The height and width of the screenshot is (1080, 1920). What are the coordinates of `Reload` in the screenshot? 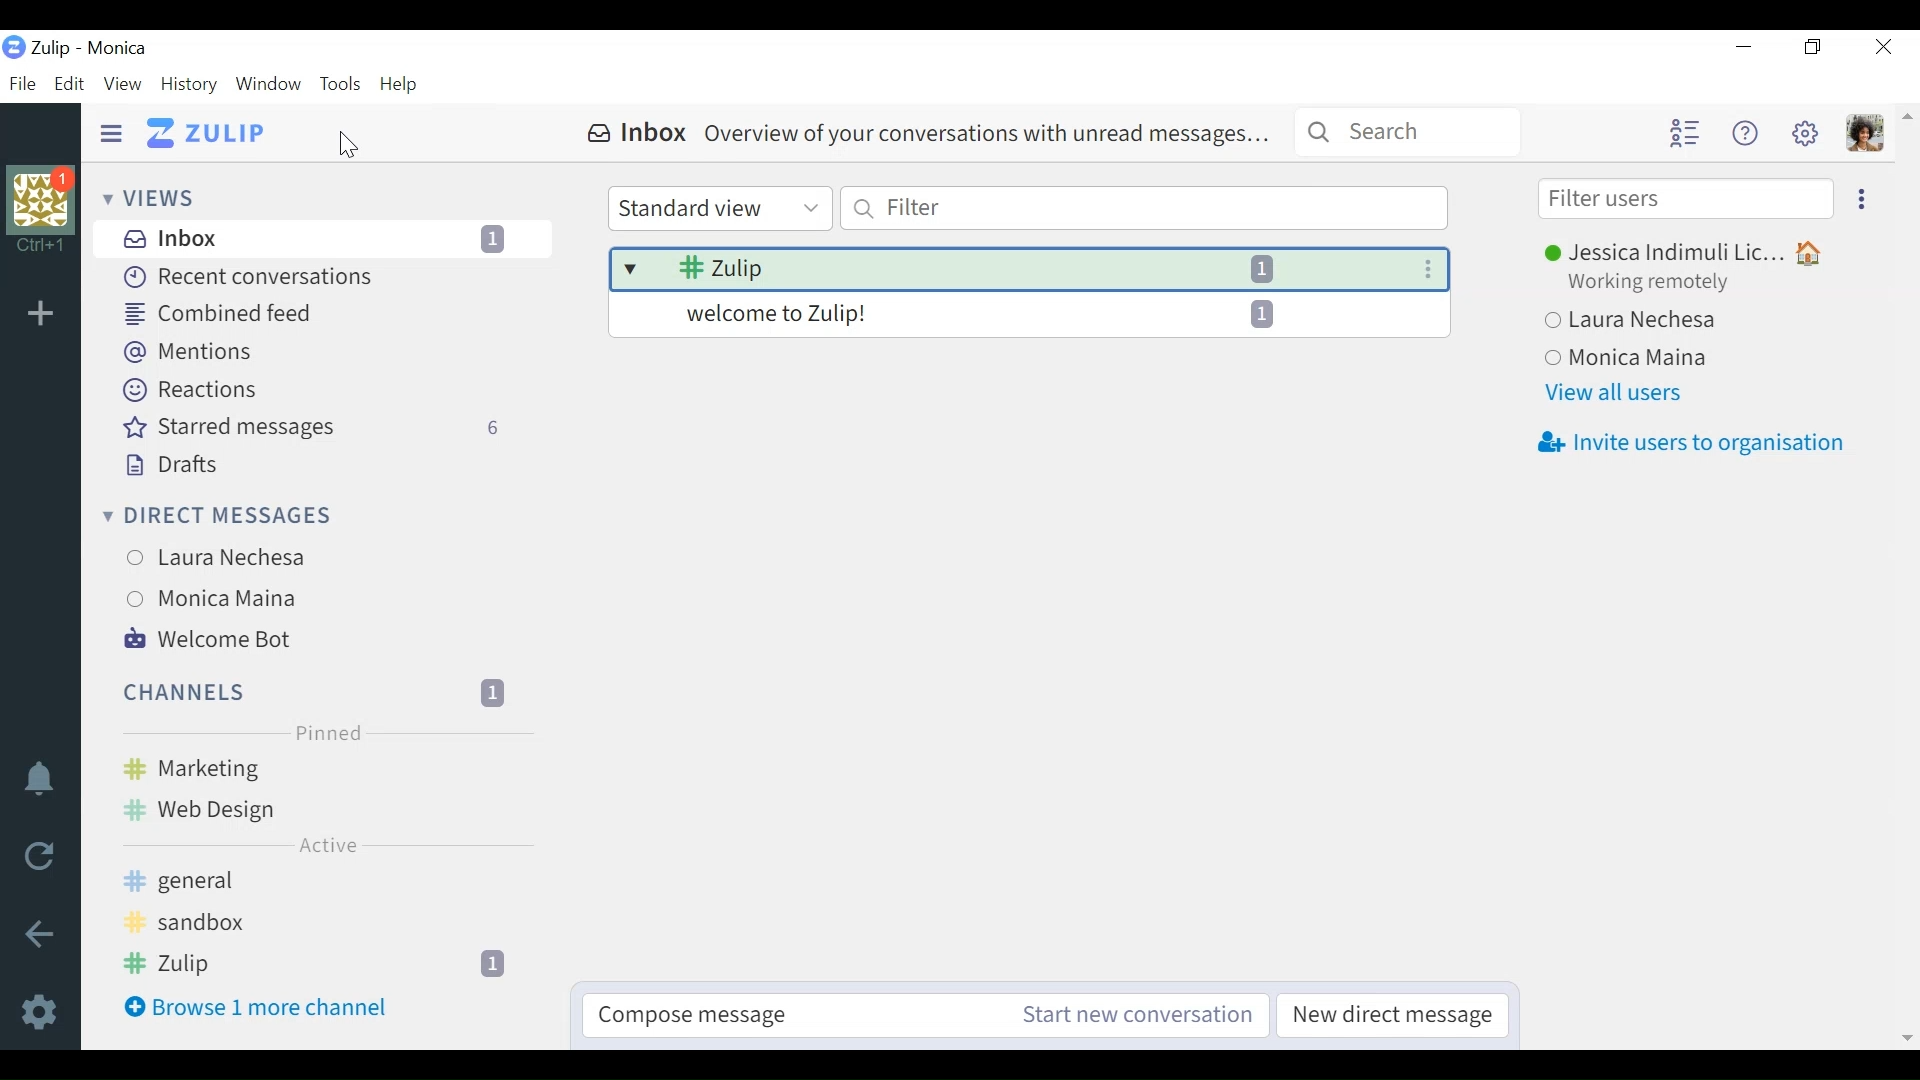 It's located at (37, 852).